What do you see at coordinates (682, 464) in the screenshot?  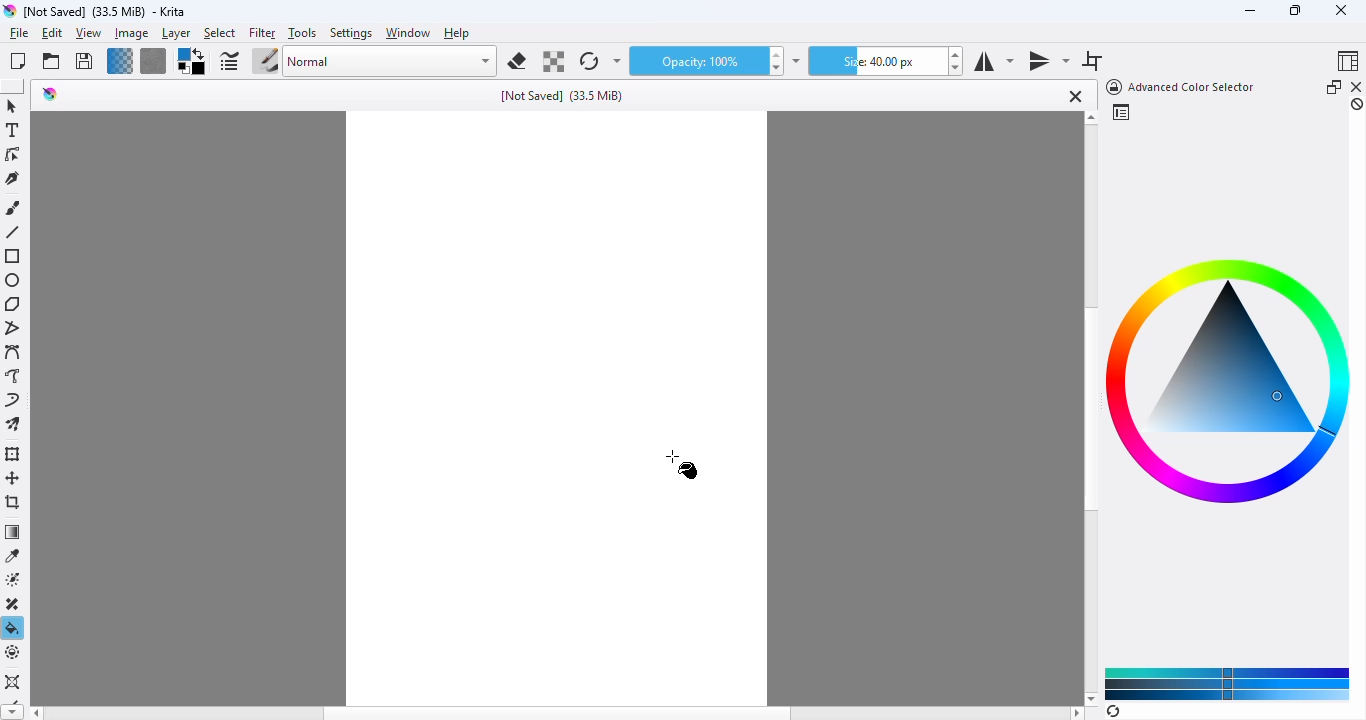 I see `cursor` at bounding box center [682, 464].